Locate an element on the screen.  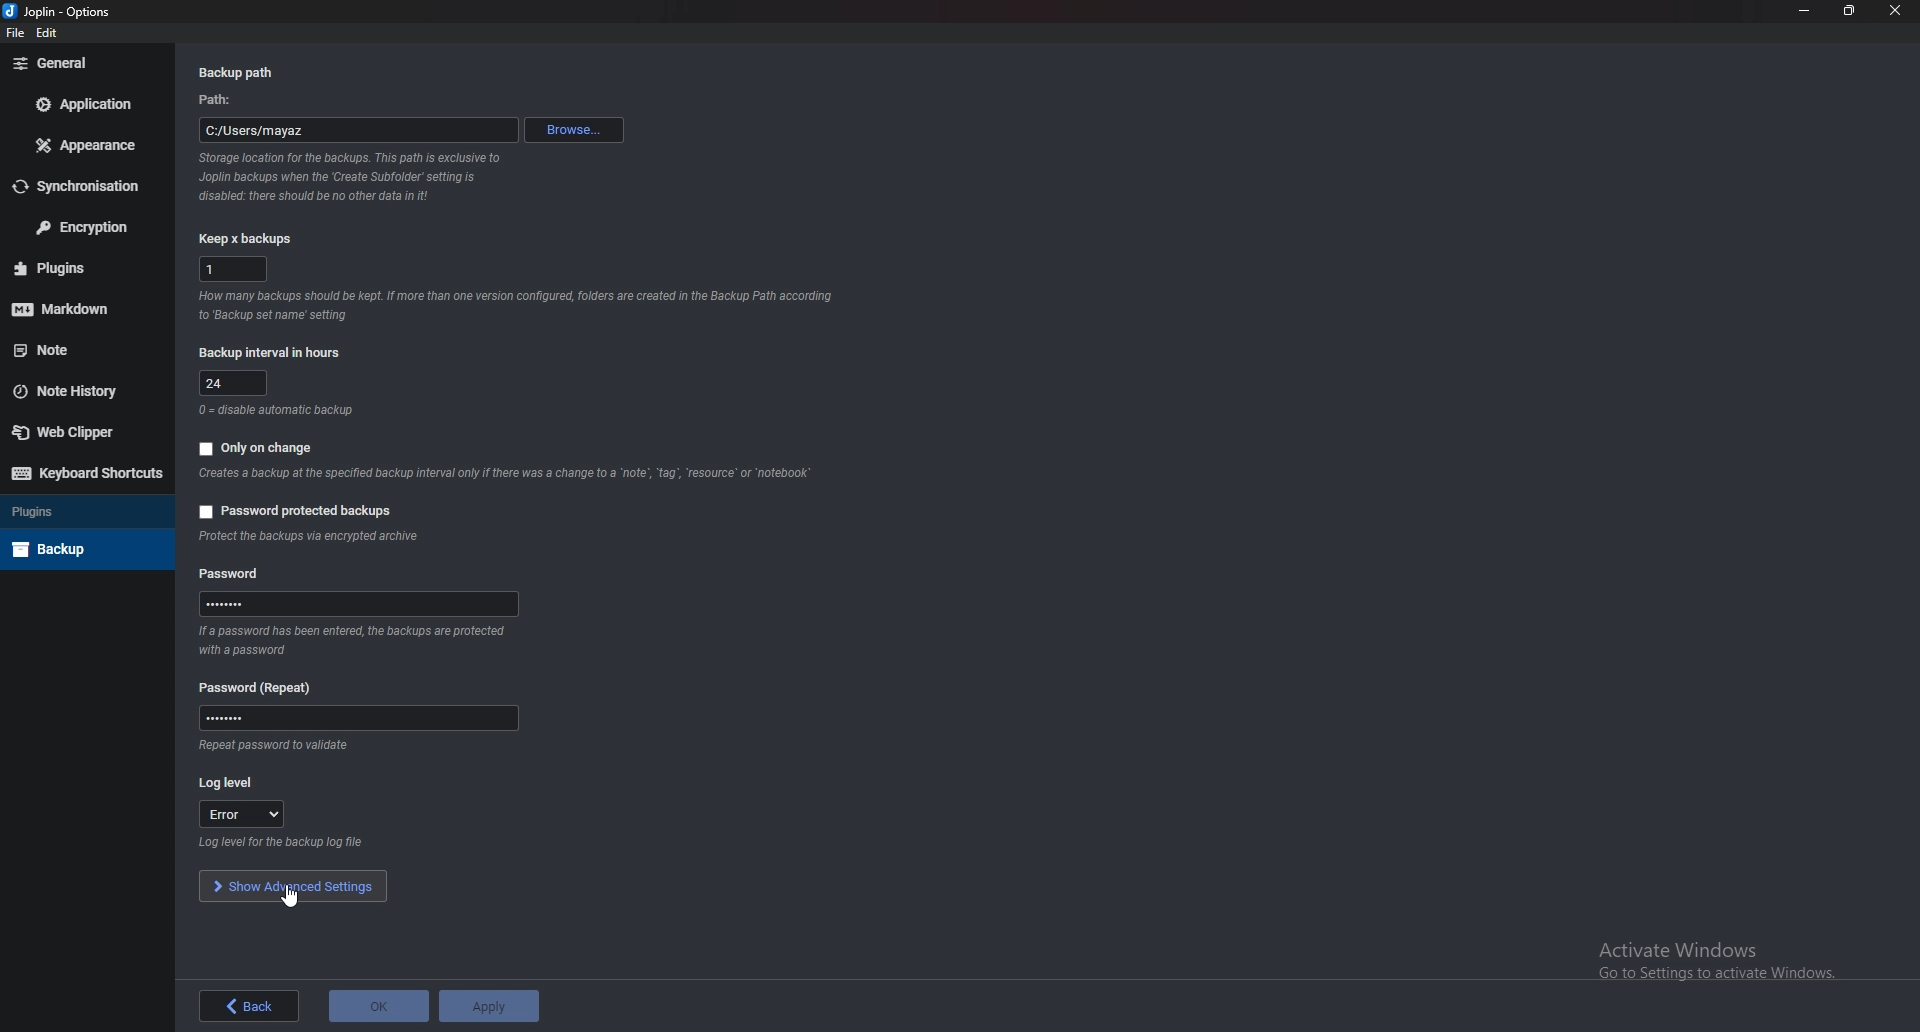
info is located at coordinates (352, 176).